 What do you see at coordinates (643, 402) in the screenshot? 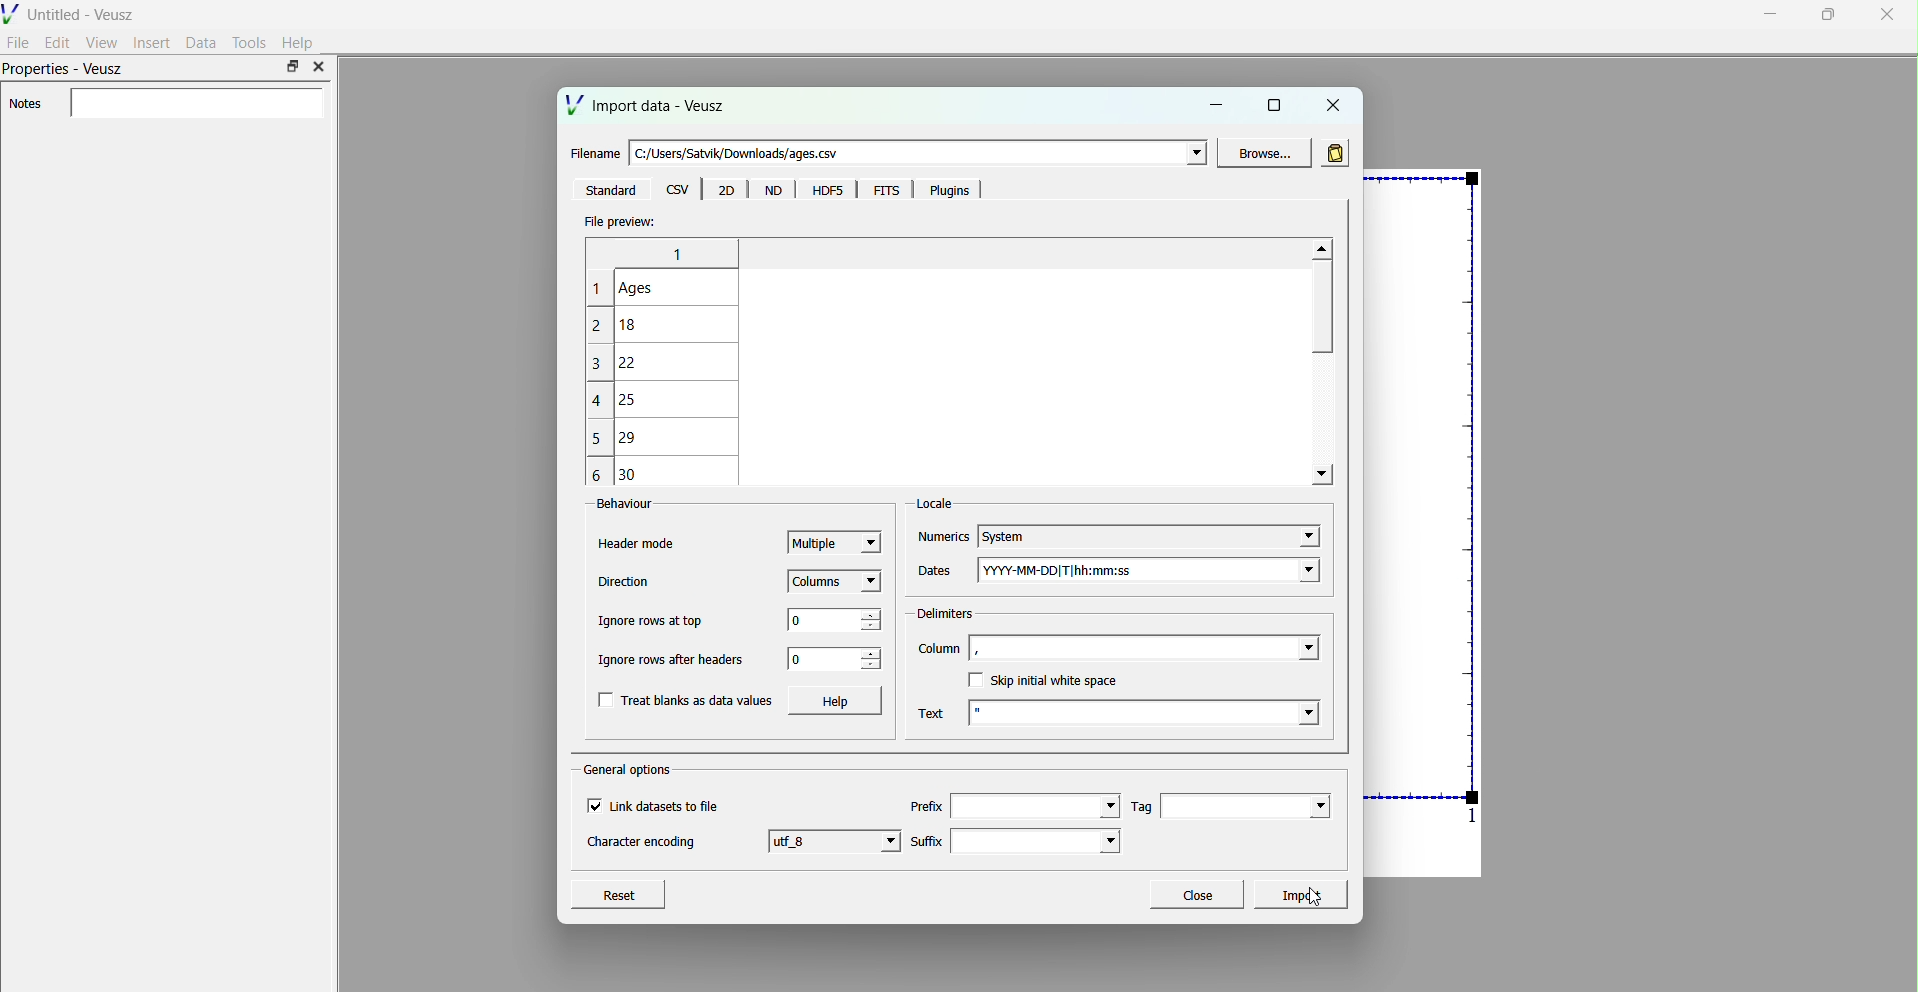
I see `25` at bounding box center [643, 402].